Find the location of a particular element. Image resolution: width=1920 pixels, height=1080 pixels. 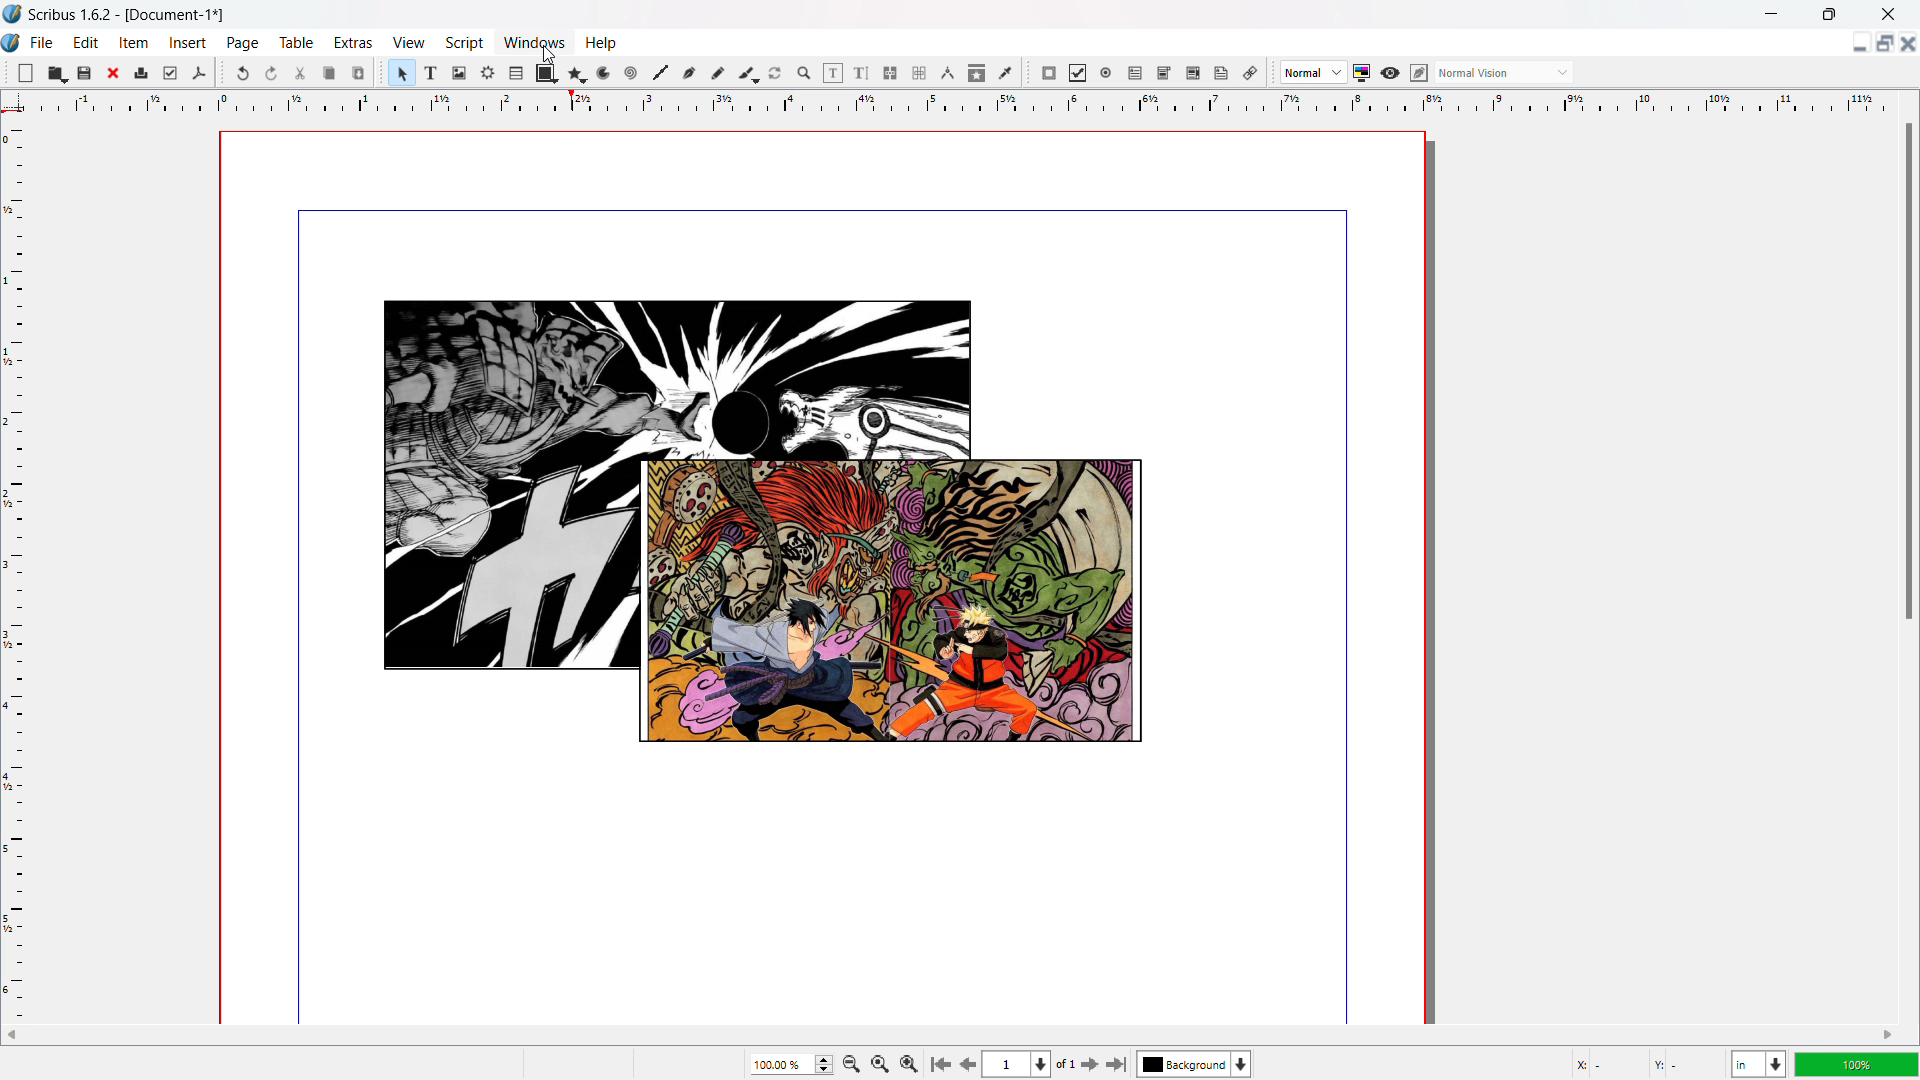

edit text with story editor is located at coordinates (862, 73).